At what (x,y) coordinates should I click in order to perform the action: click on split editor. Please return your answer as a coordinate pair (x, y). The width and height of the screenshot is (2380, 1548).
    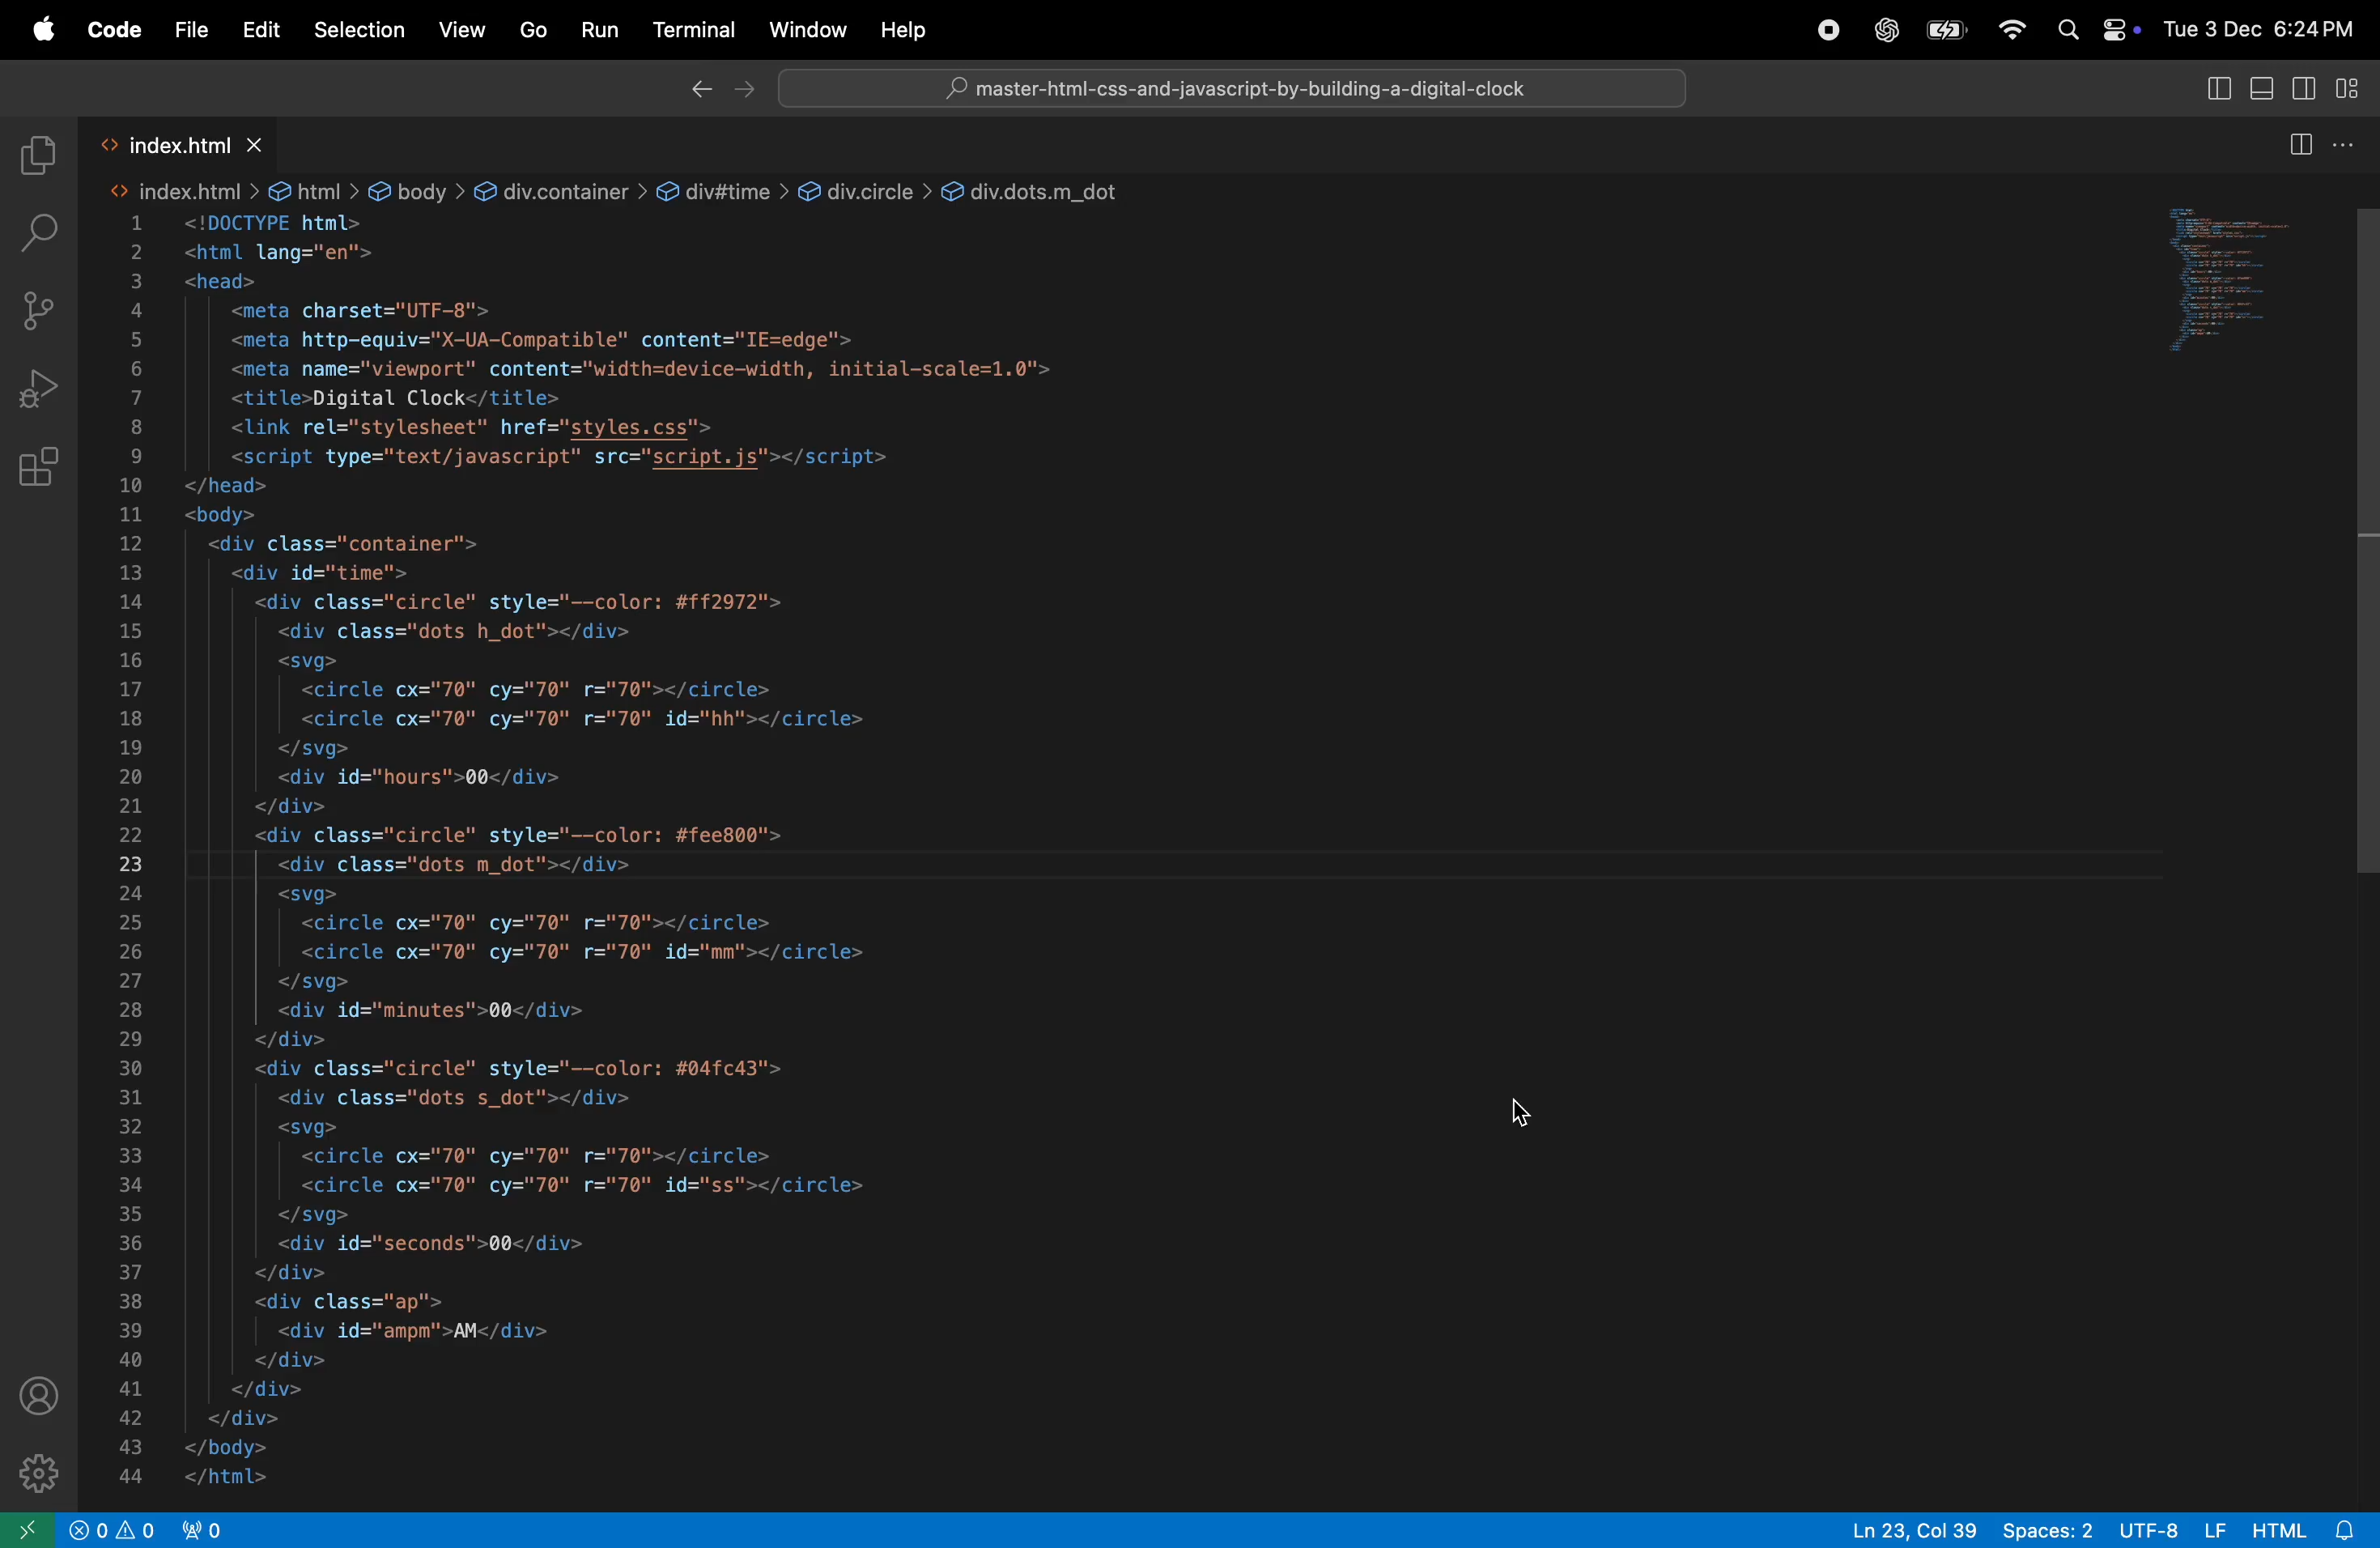
    Looking at the image, I should click on (2322, 145).